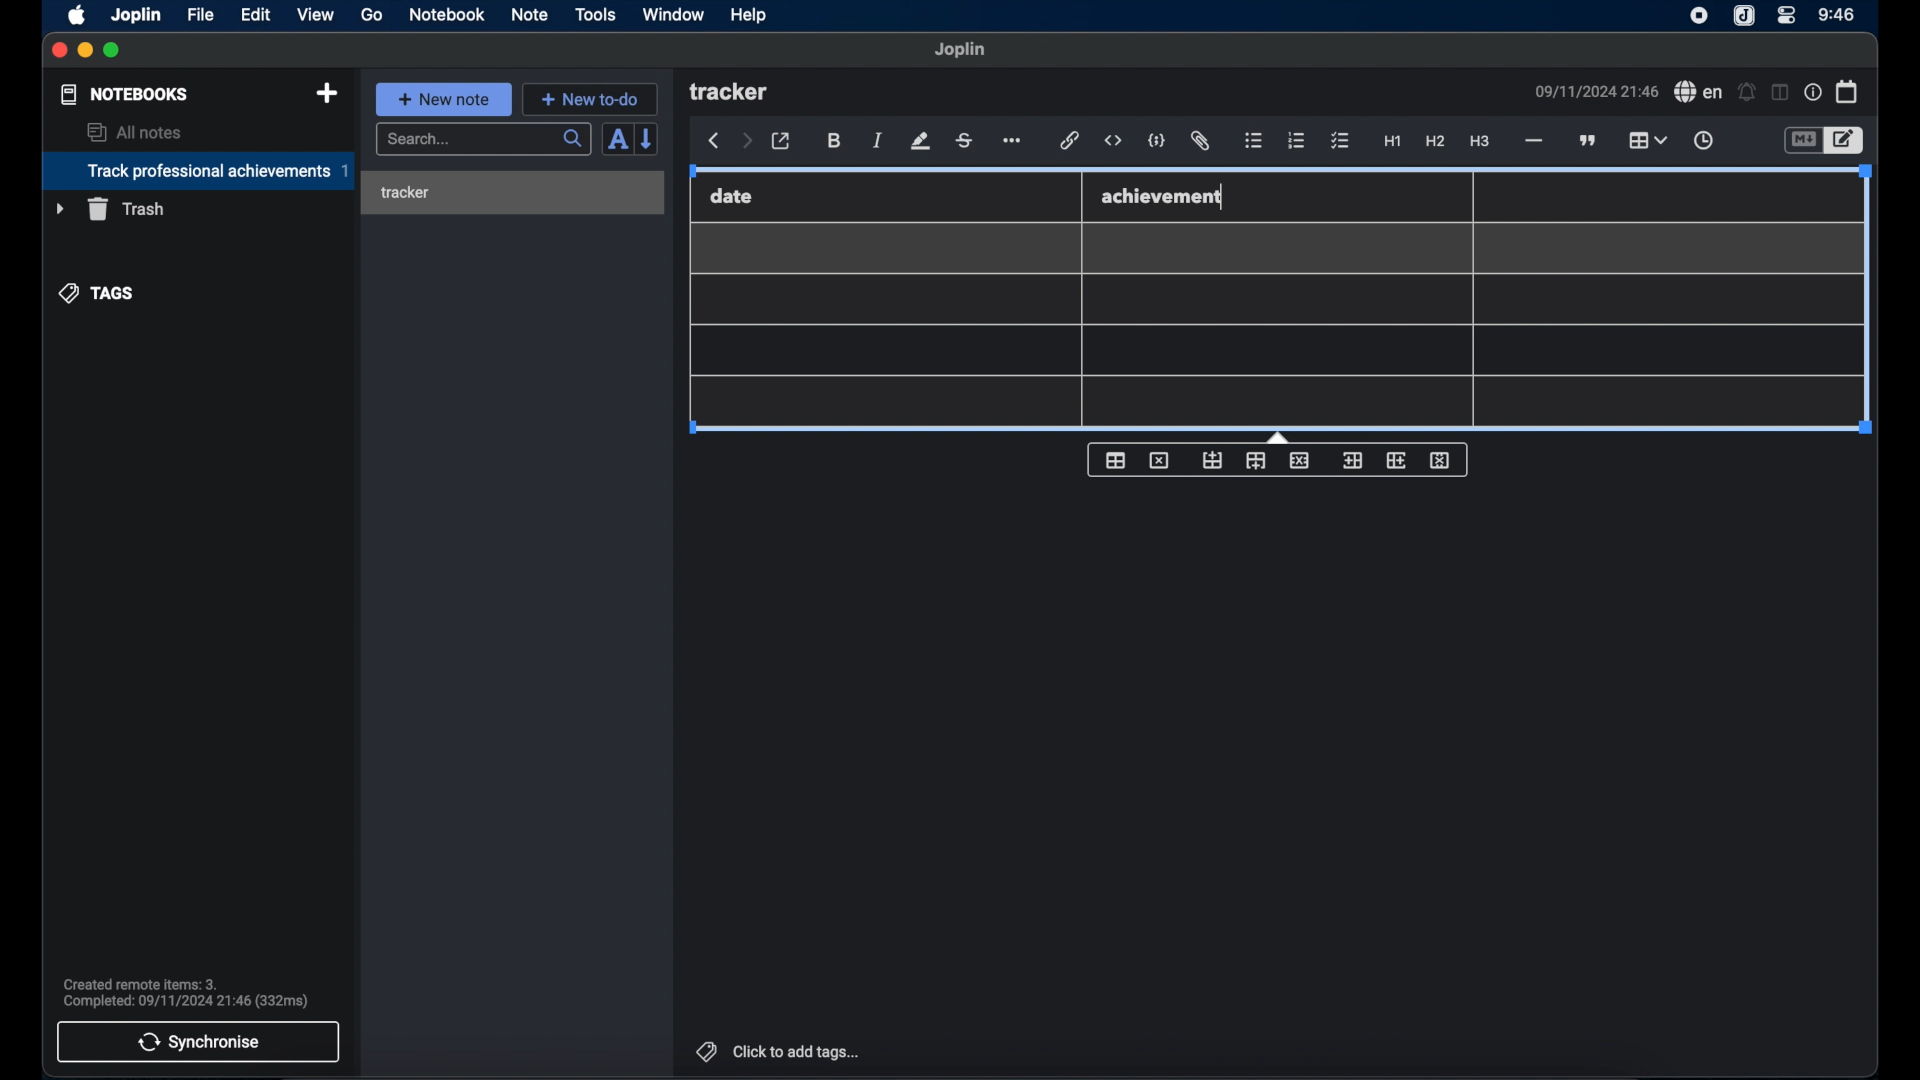  Describe the element at coordinates (1801, 140) in the screenshot. I see `toggle editor` at that location.